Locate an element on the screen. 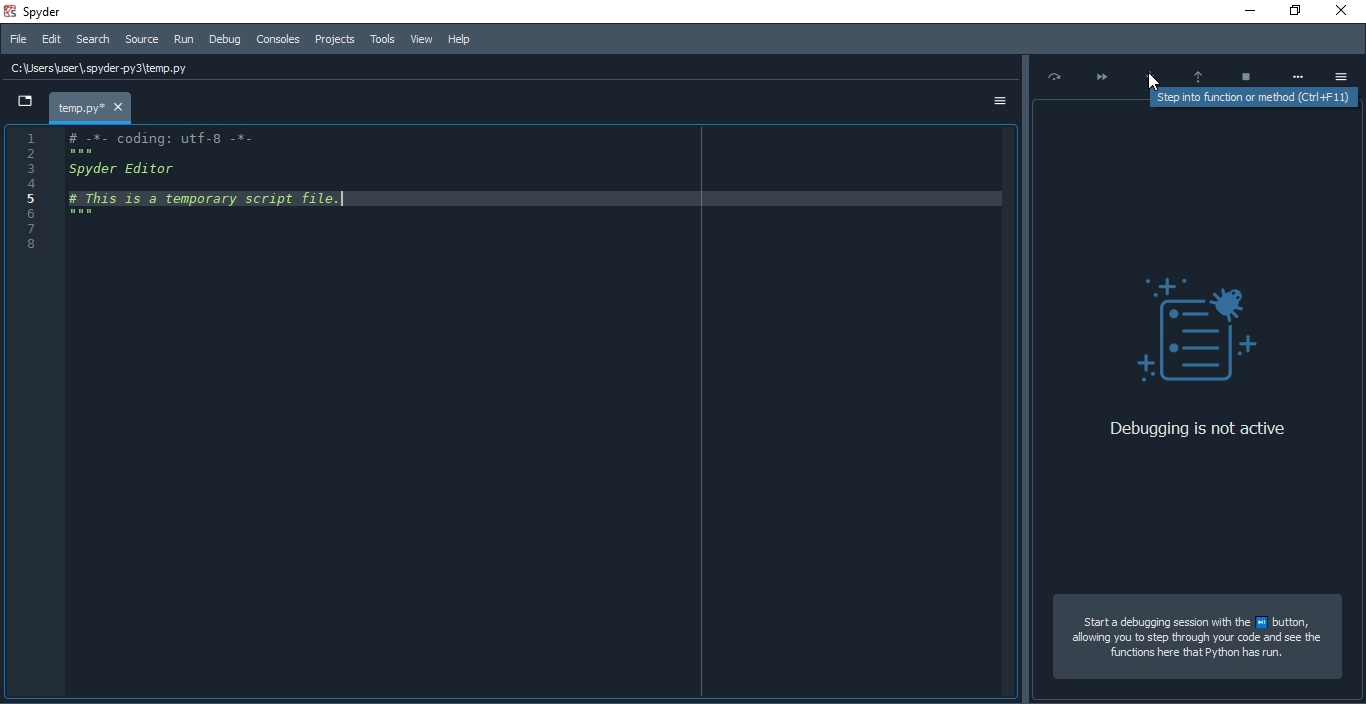 This screenshot has width=1366, height=704. adh EL LLL Edt
Spyder Editor
# This is a temporary script file.| is located at coordinates (211, 181).